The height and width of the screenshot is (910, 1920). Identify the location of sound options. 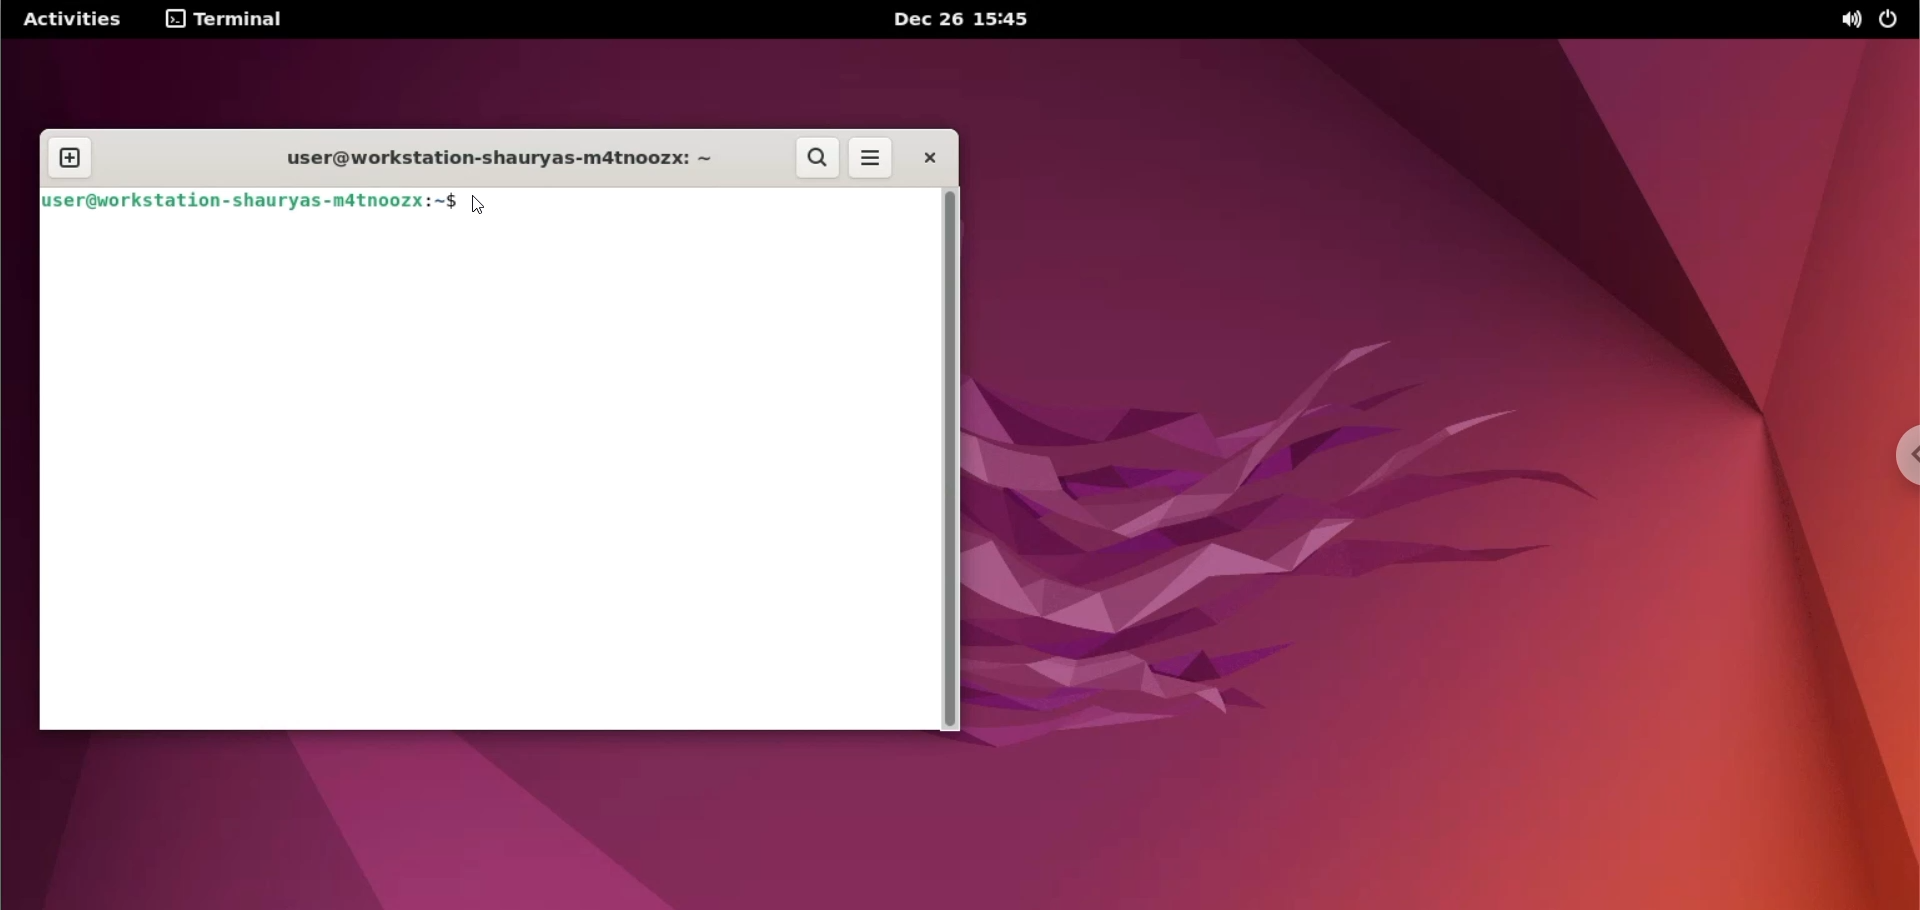
(1849, 21).